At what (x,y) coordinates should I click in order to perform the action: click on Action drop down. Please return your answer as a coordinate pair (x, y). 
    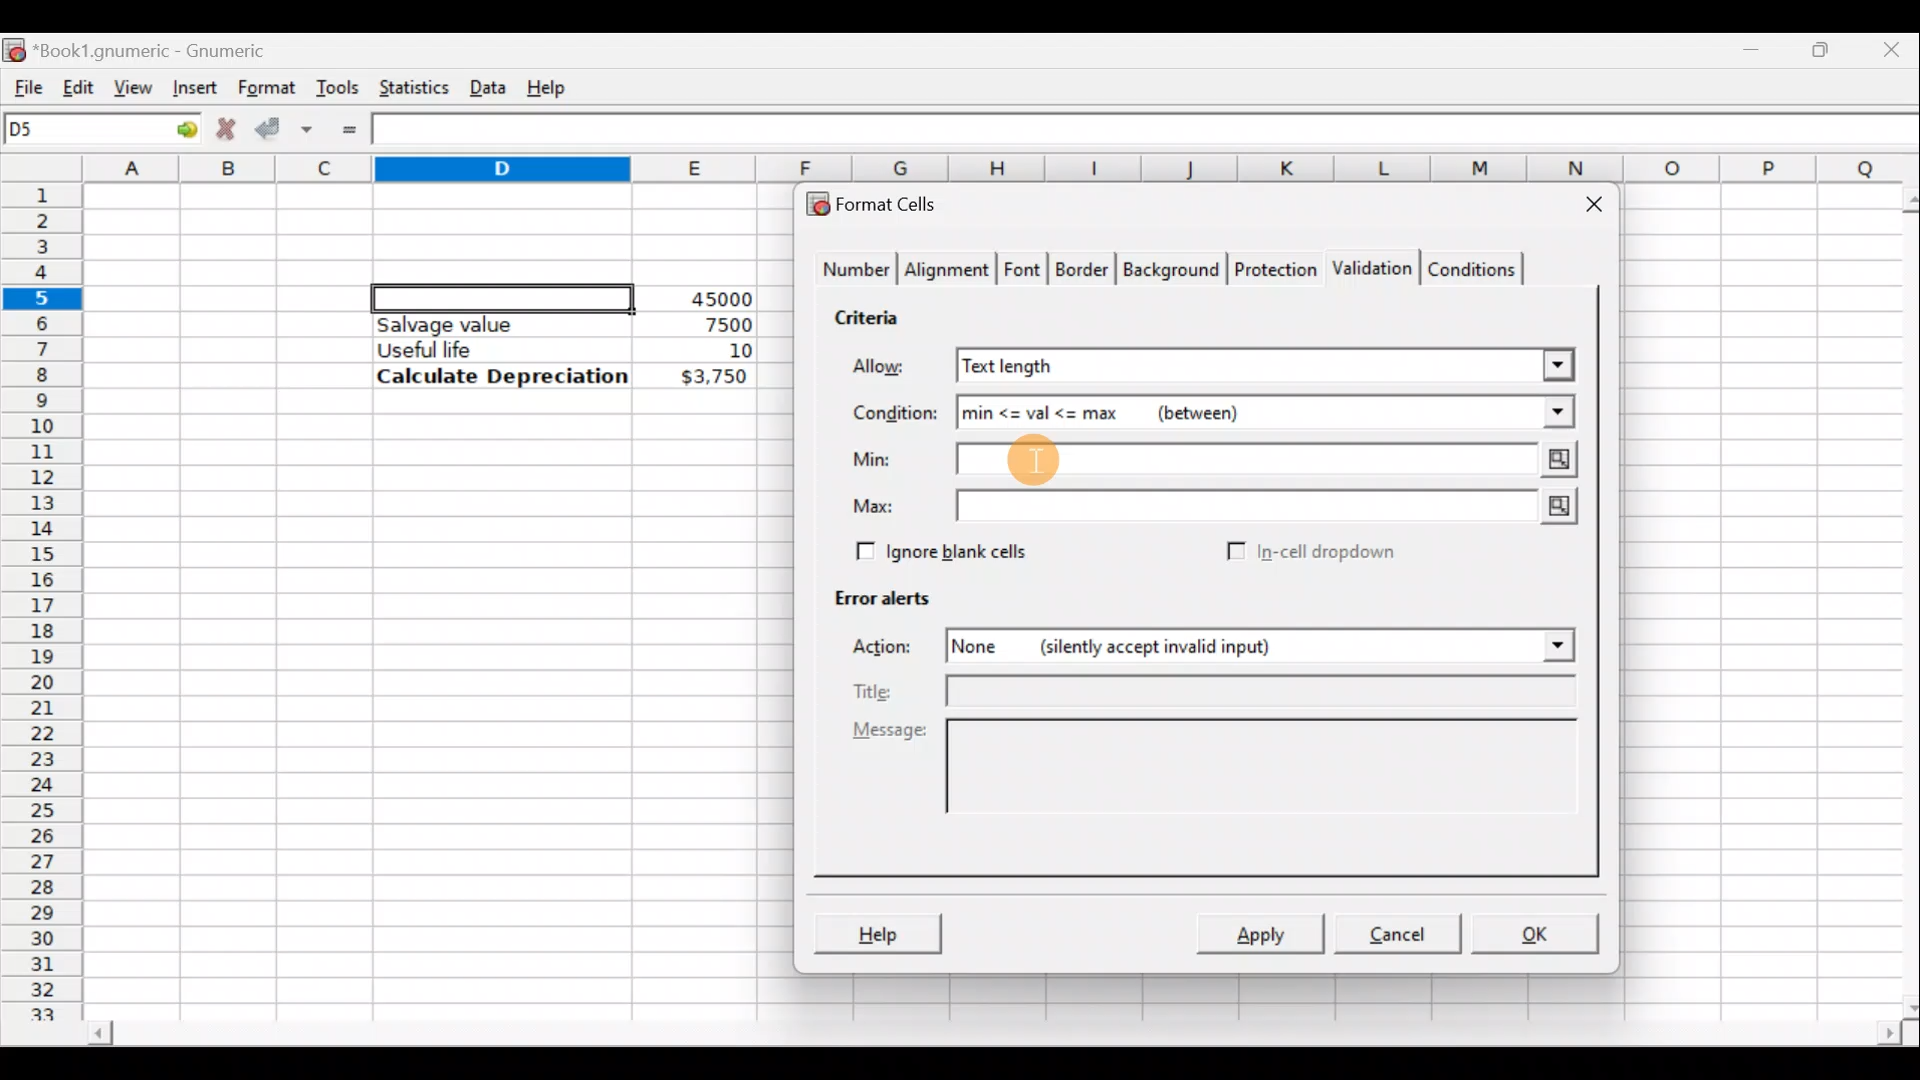
    Looking at the image, I should click on (1542, 646).